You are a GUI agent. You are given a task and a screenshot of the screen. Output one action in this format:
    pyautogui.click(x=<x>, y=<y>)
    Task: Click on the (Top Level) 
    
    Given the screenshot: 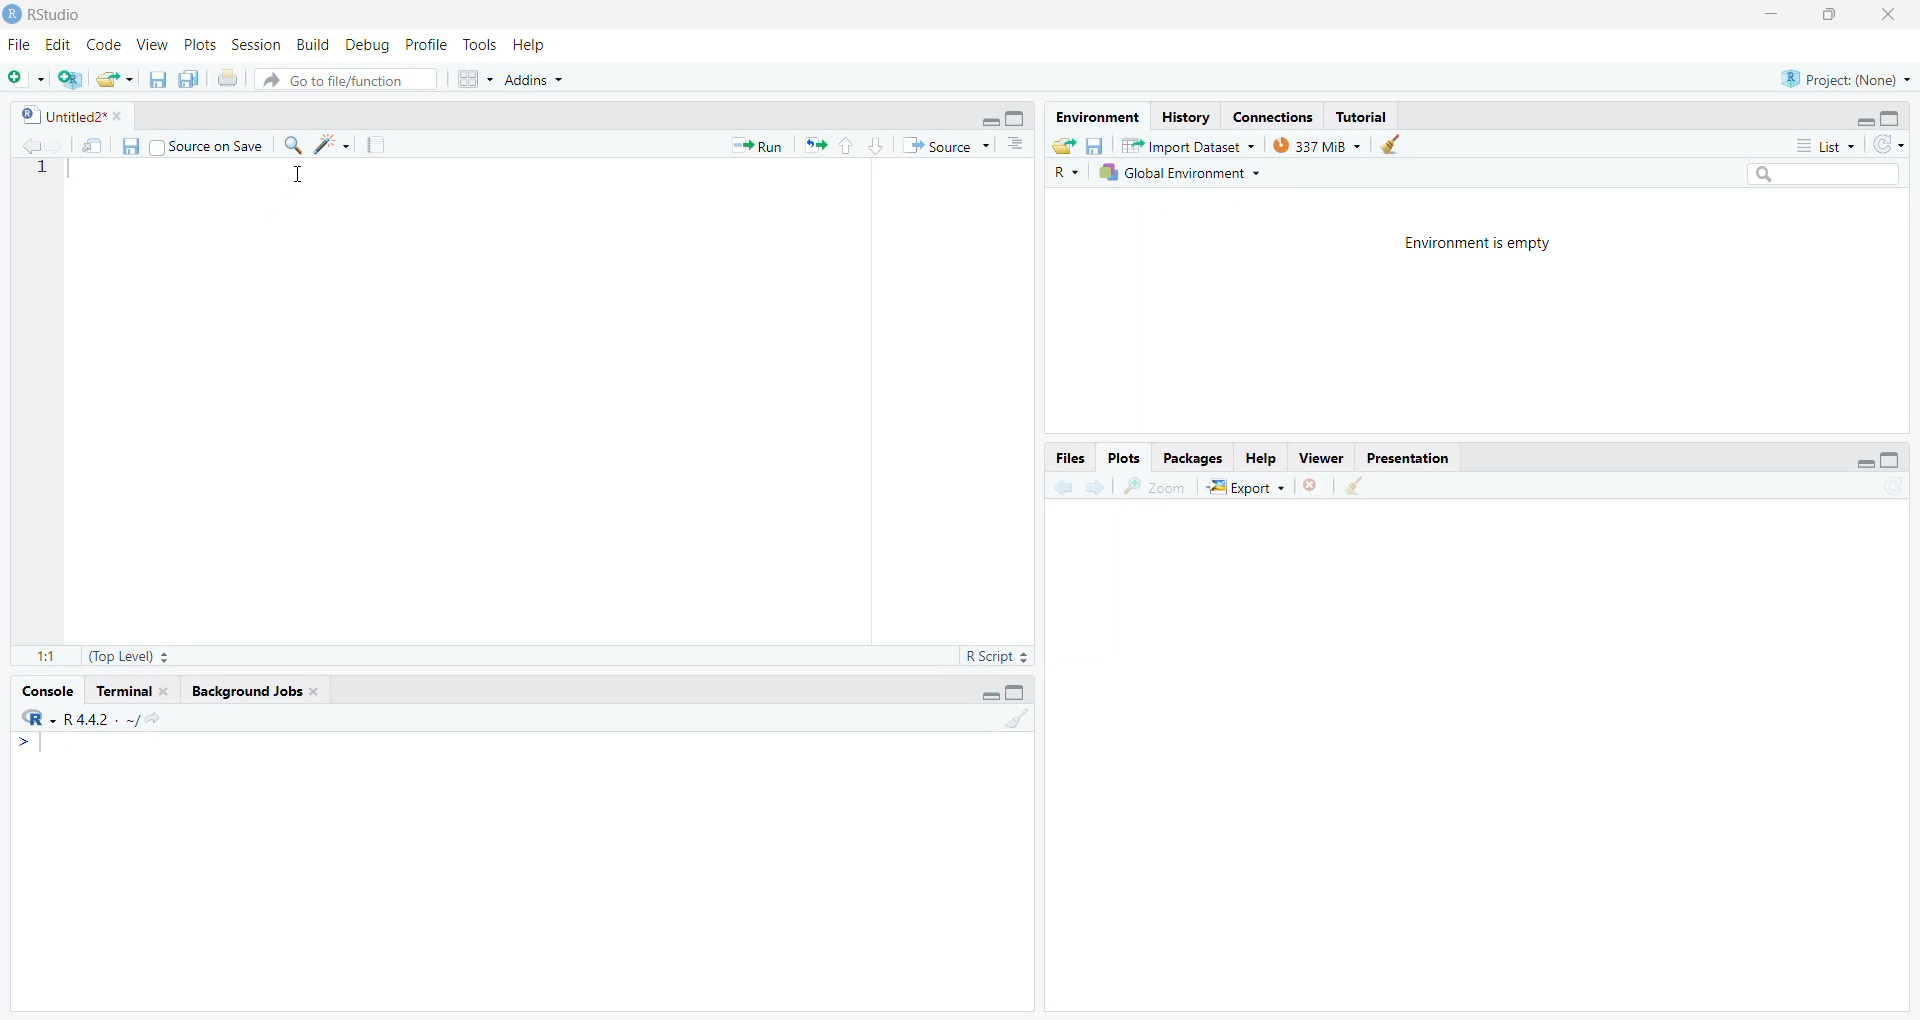 What is the action you would take?
    pyautogui.click(x=125, y=657)
    